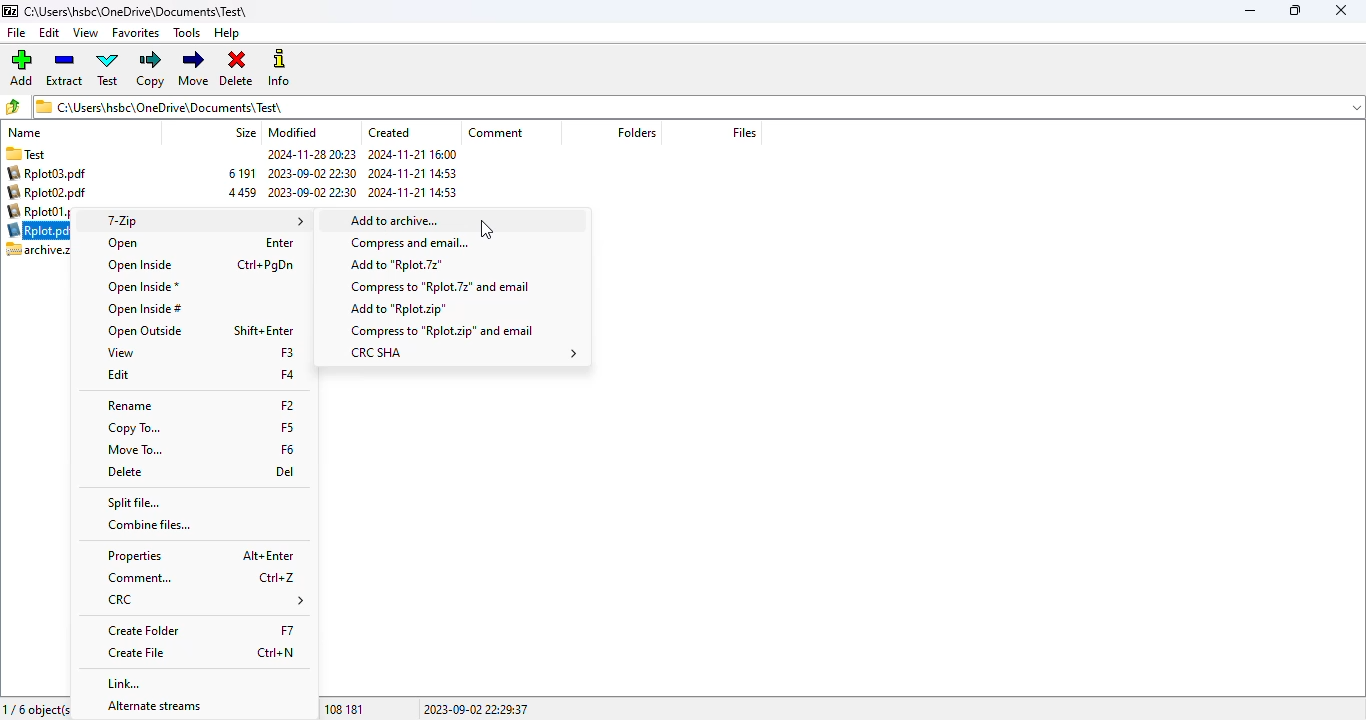 The width and height of the screenshot is (1366, 720). Describe the element at coordinates (15, 33) in the screenshot. I see `file` at that location.